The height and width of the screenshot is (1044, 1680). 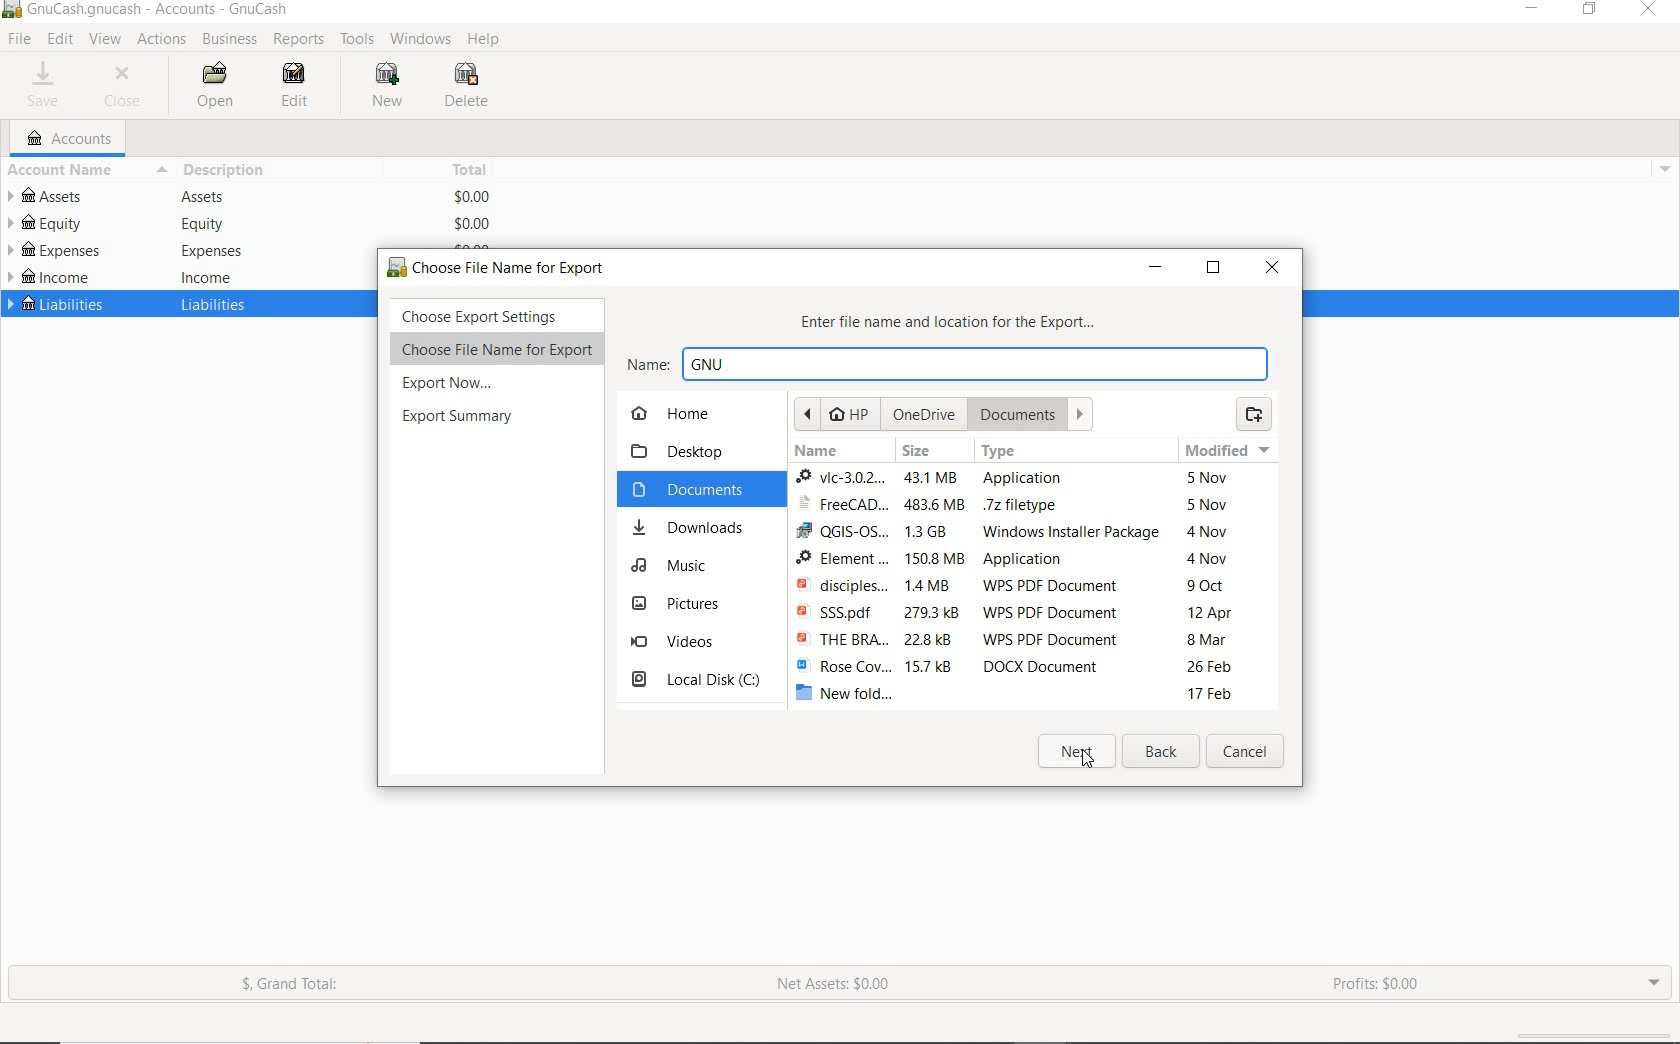 I want to click on SYSTEM NAME, so click(x=152, y=11).